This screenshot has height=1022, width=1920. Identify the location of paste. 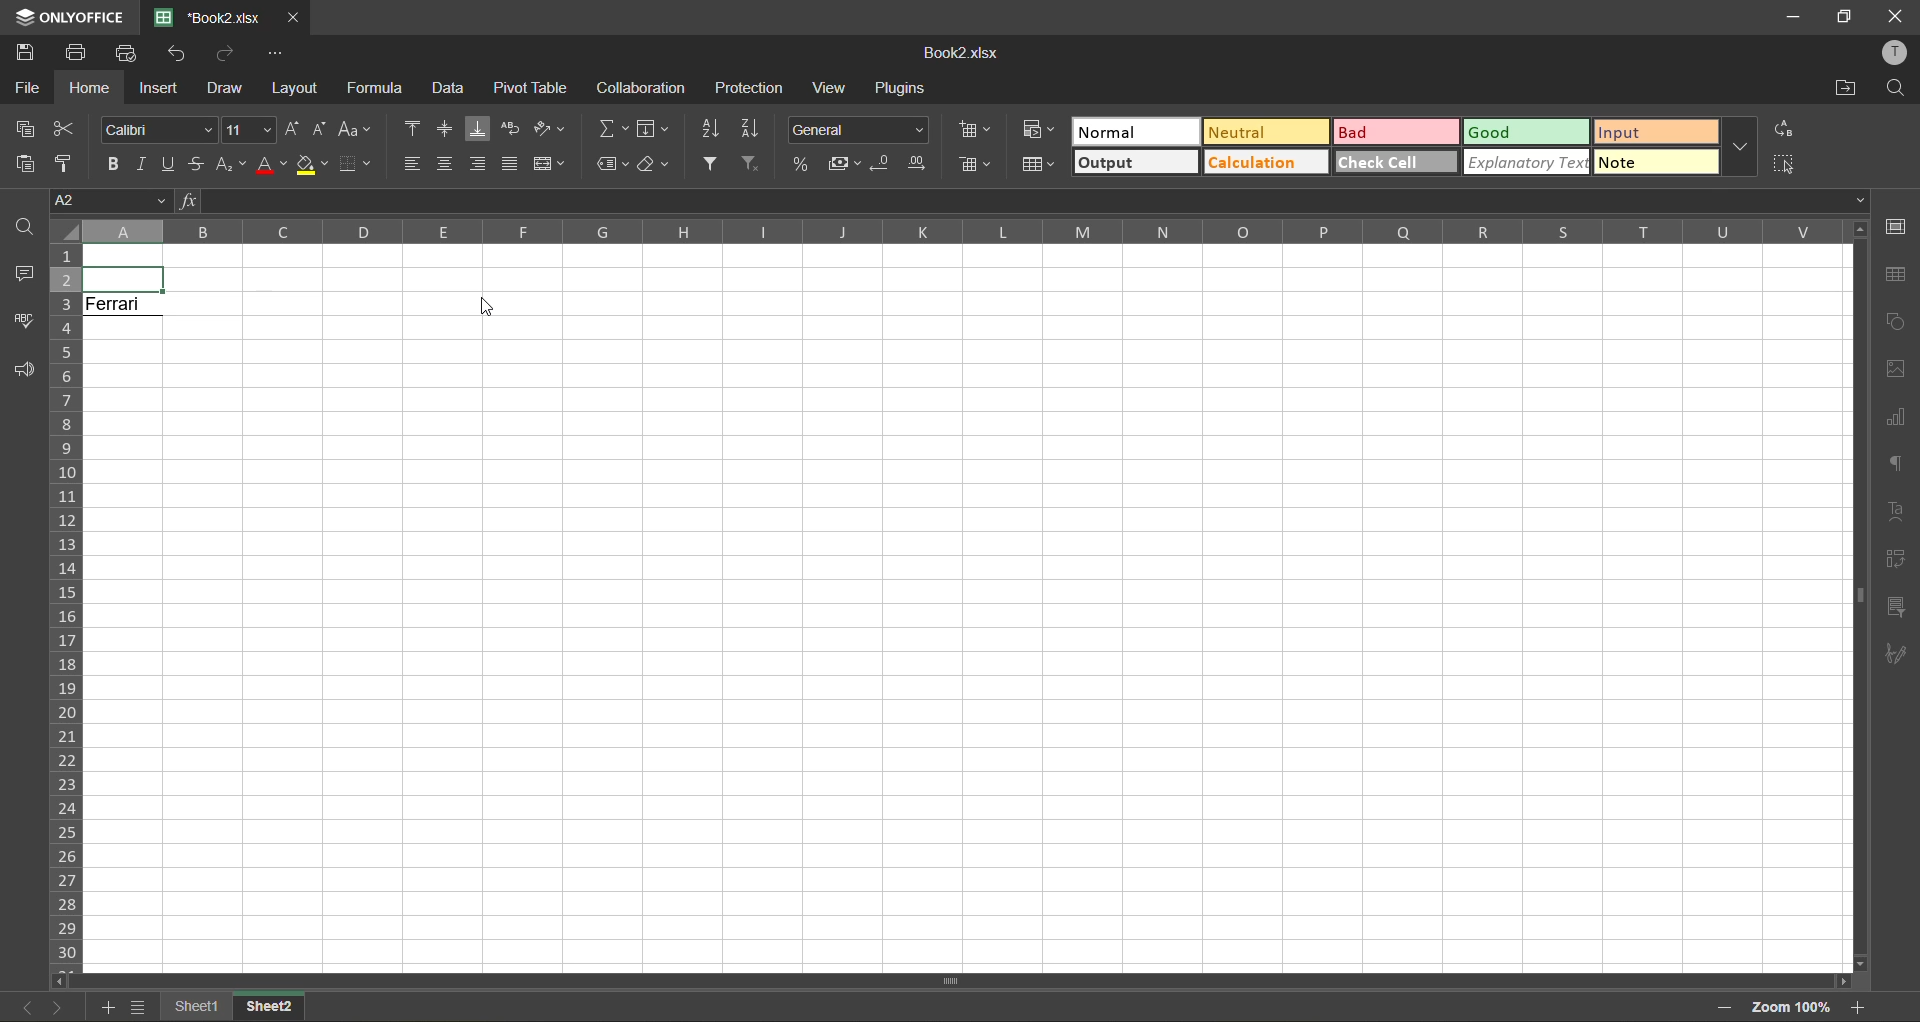
(25, 165).